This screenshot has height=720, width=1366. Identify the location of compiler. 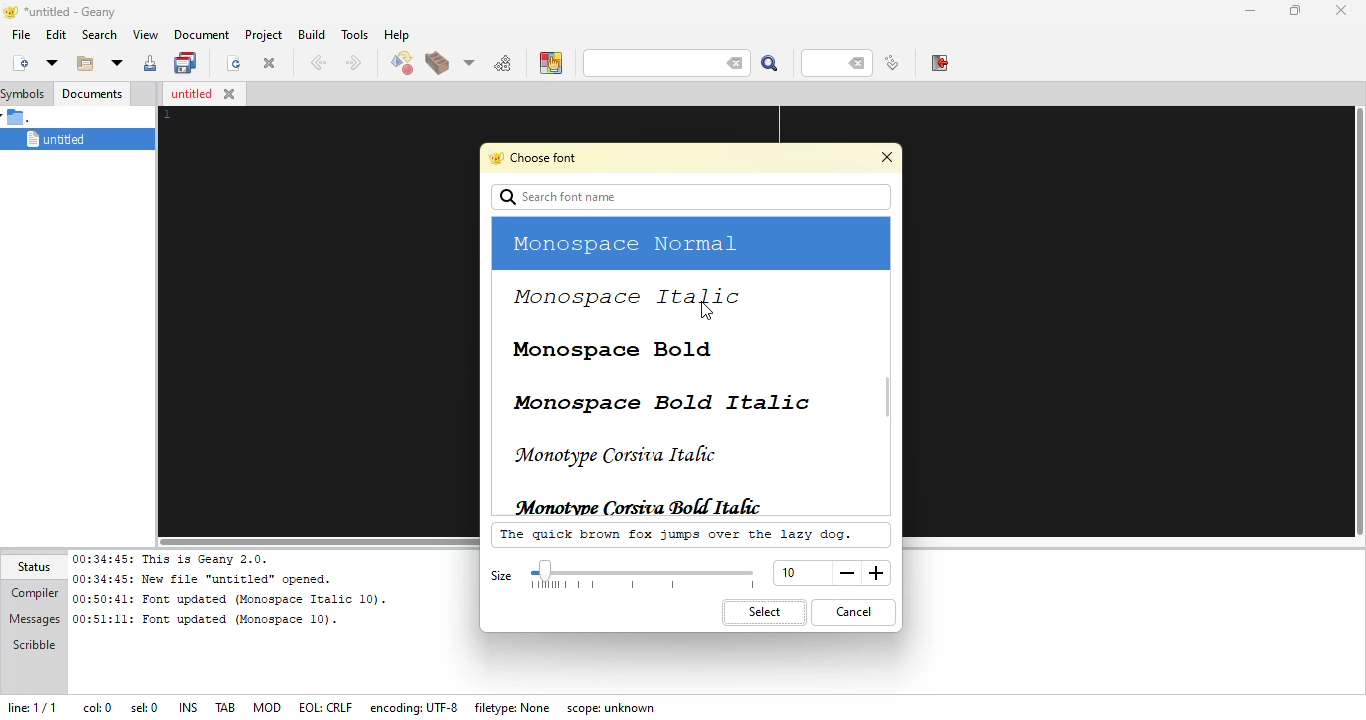
(34, 593).